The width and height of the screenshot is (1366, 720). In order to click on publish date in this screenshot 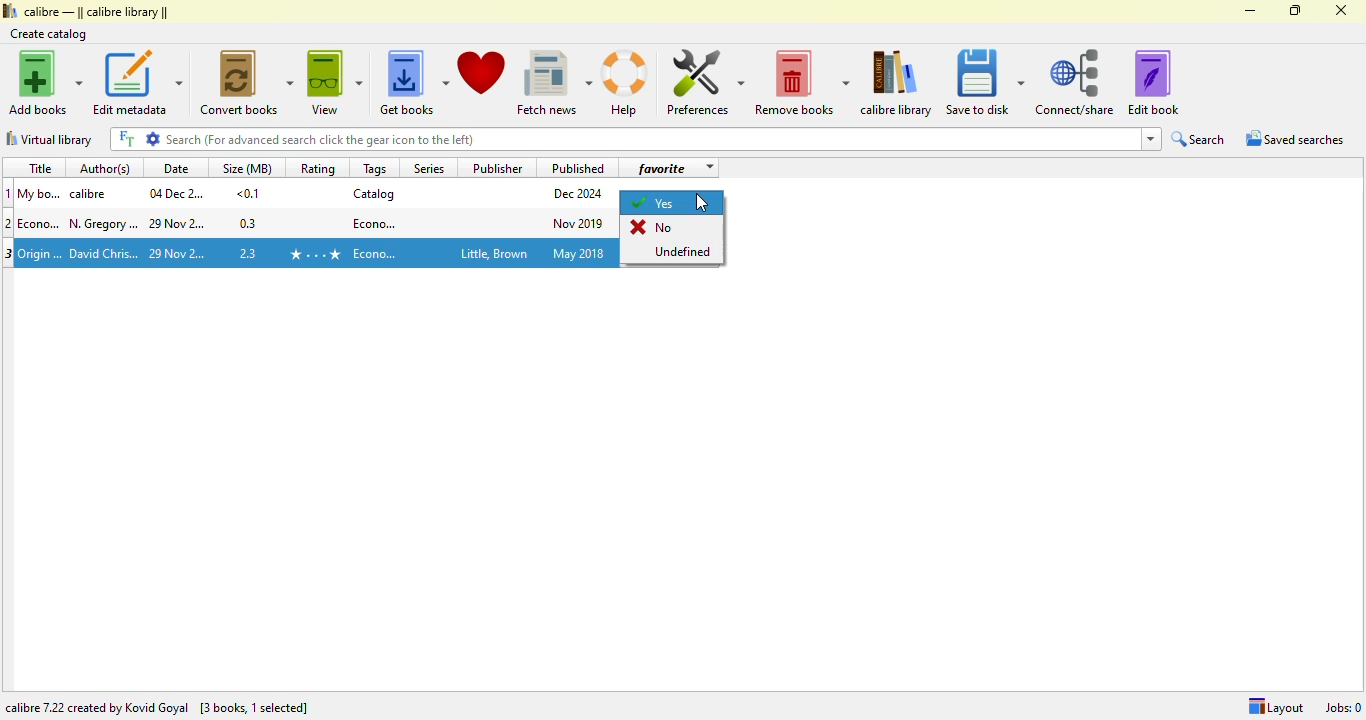, I will do `click(580, 253)`.